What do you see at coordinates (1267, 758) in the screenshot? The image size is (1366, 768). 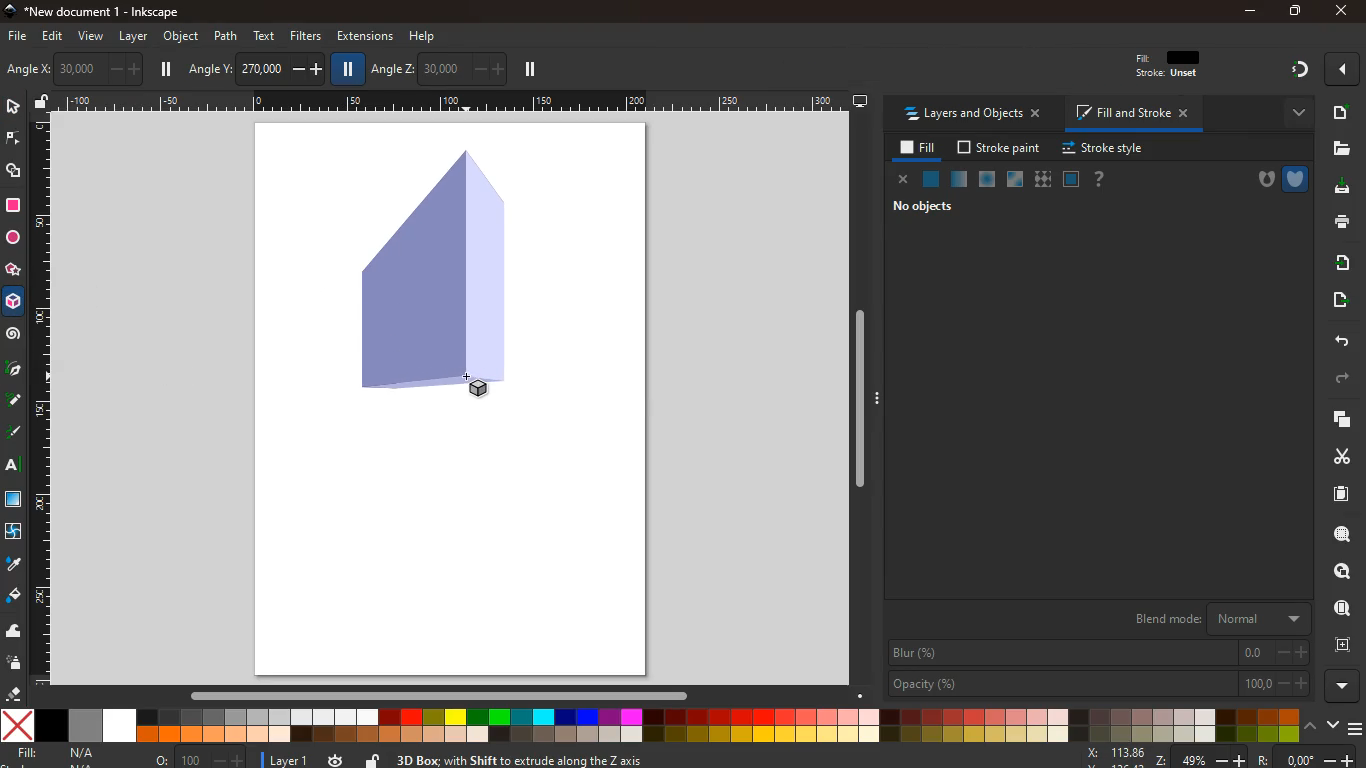 I see `` at bounding box center [1267, 758].